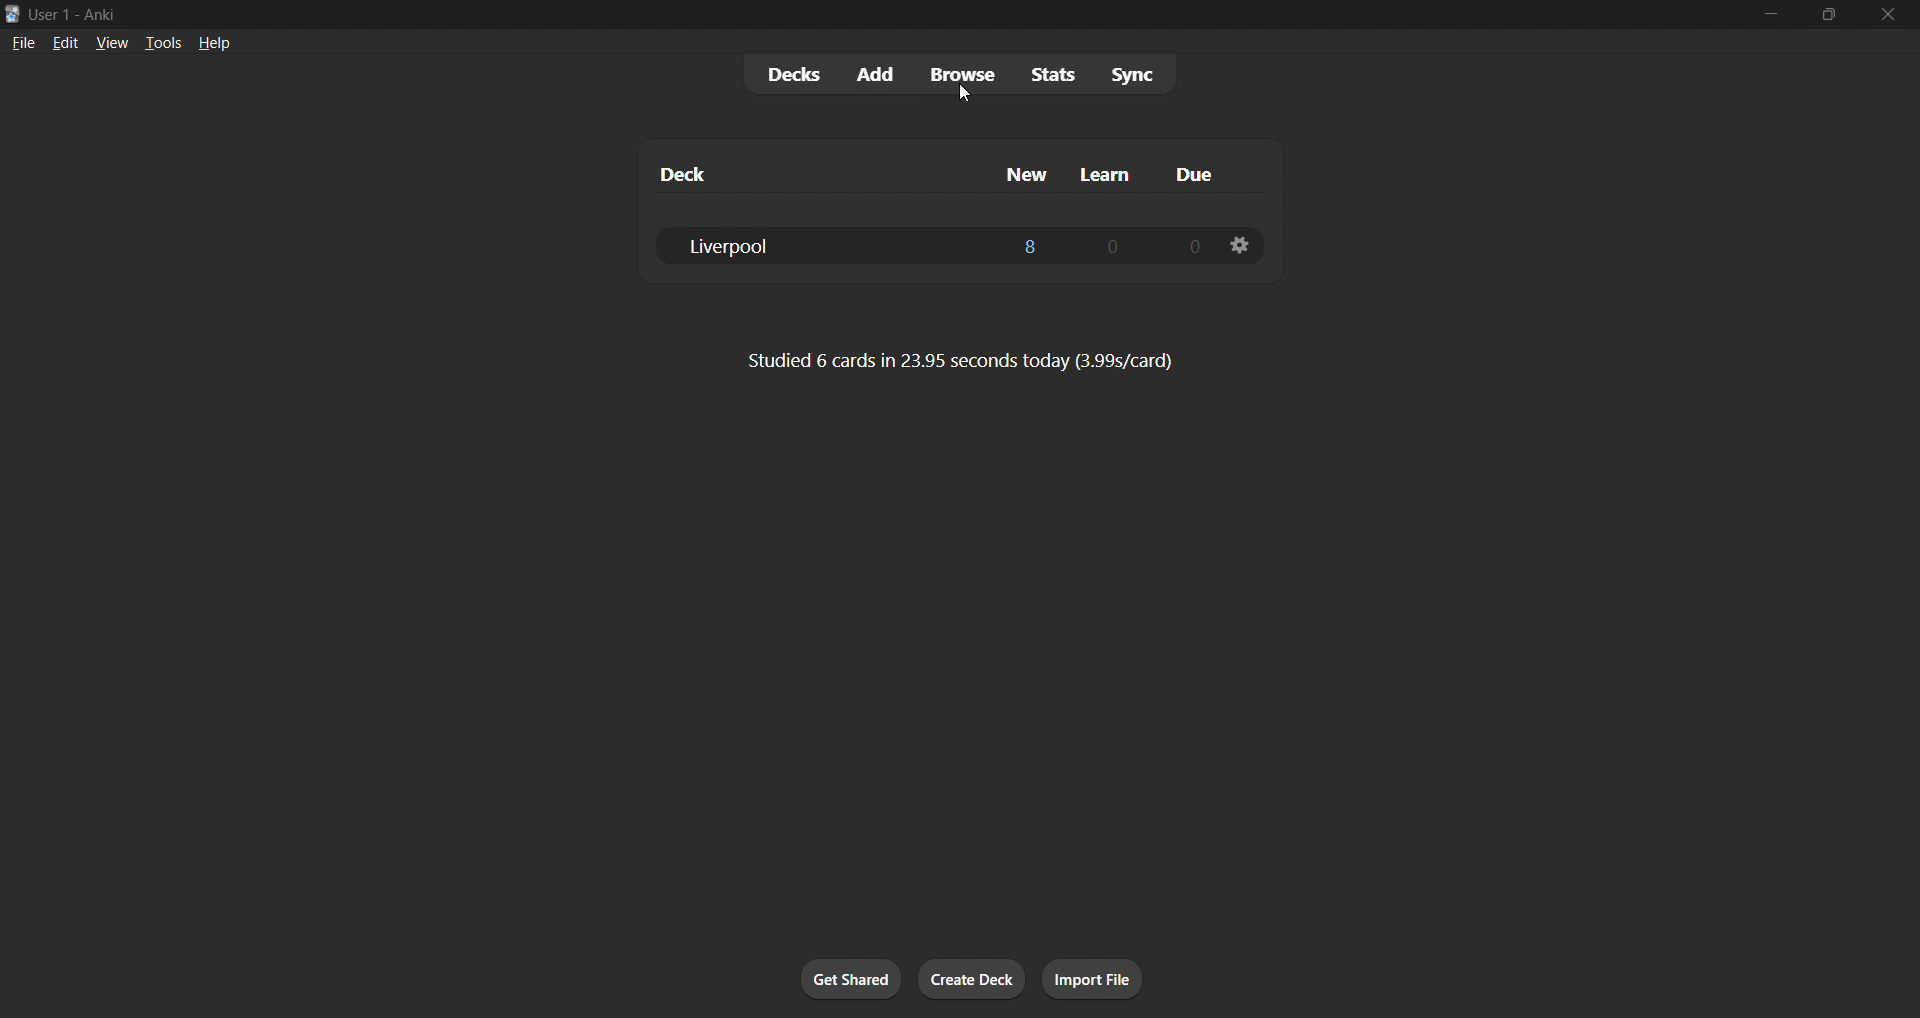  What do you see at coordinates (1108, 173) in the screenshot?
I see `learn column` at bounding box center [1108, 173].